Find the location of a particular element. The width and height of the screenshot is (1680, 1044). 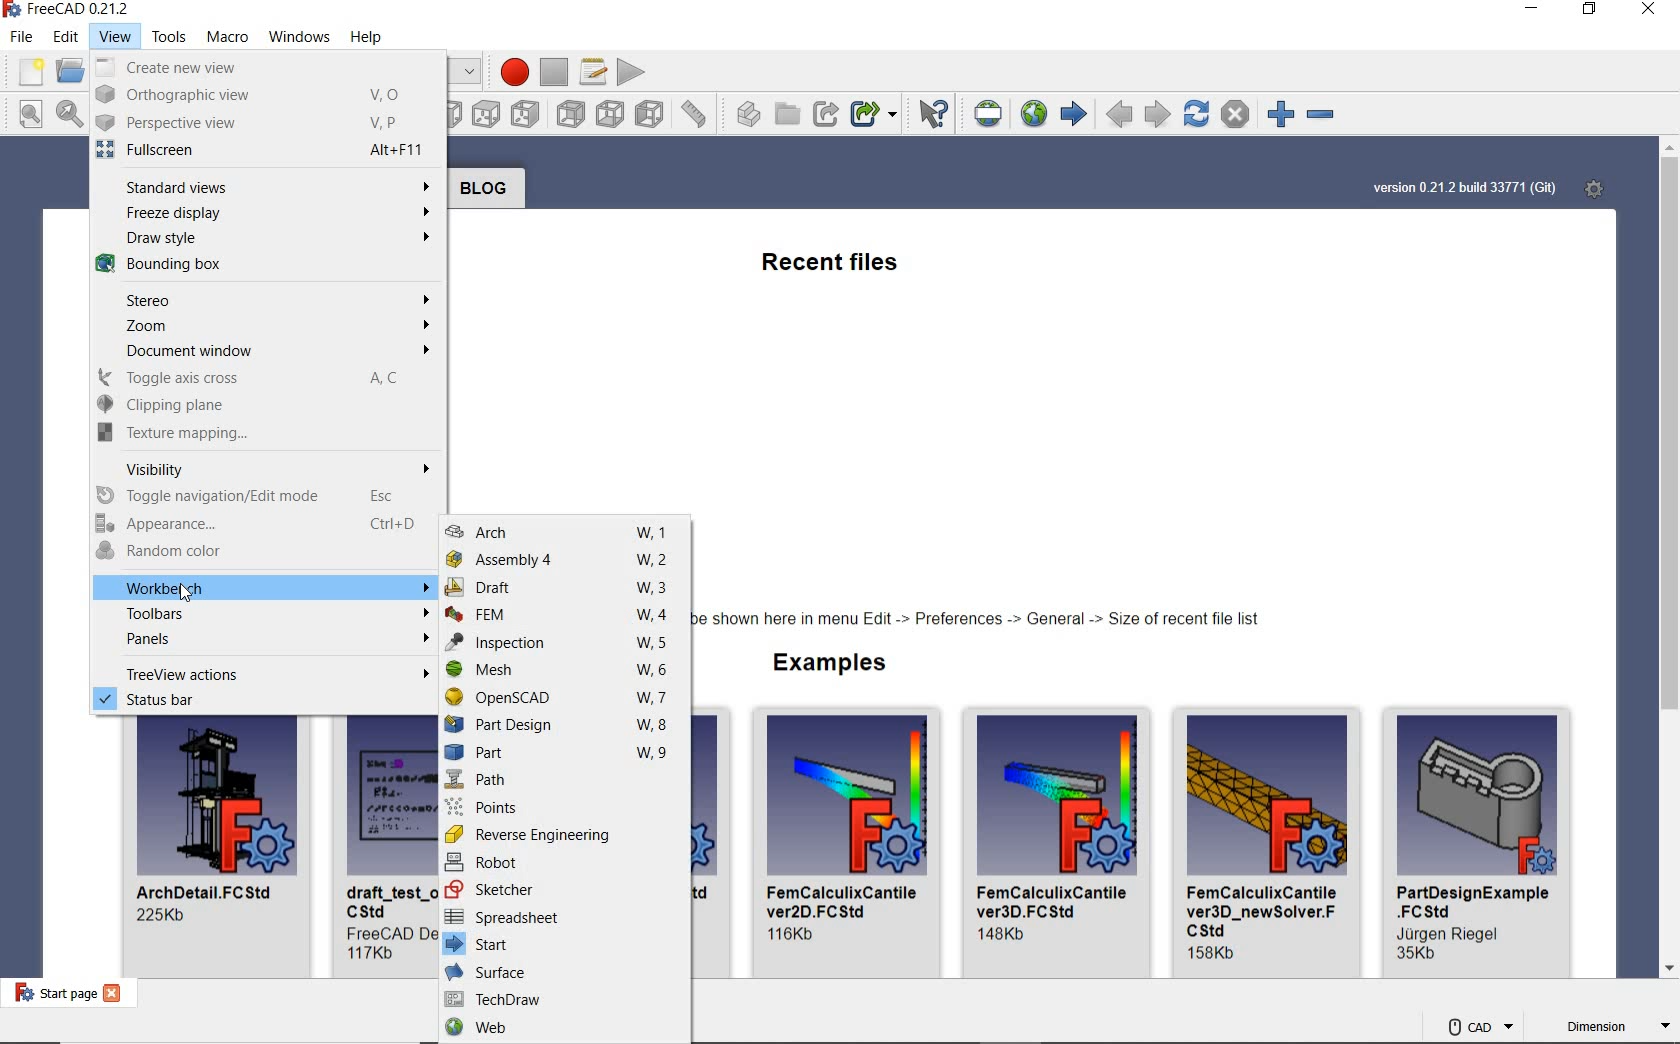

toggle navigation is located at coordinates (264, 495).